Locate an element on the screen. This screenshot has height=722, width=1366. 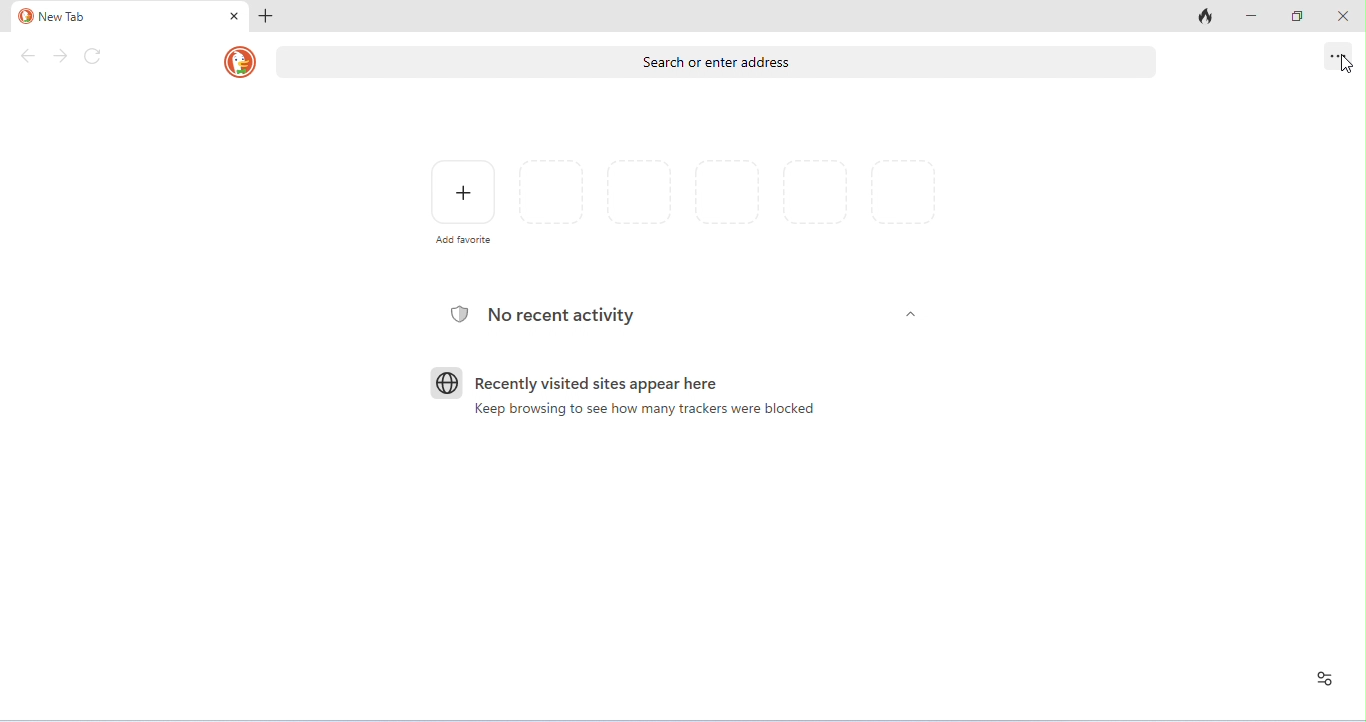
go back is located at coordinates (30, 56).